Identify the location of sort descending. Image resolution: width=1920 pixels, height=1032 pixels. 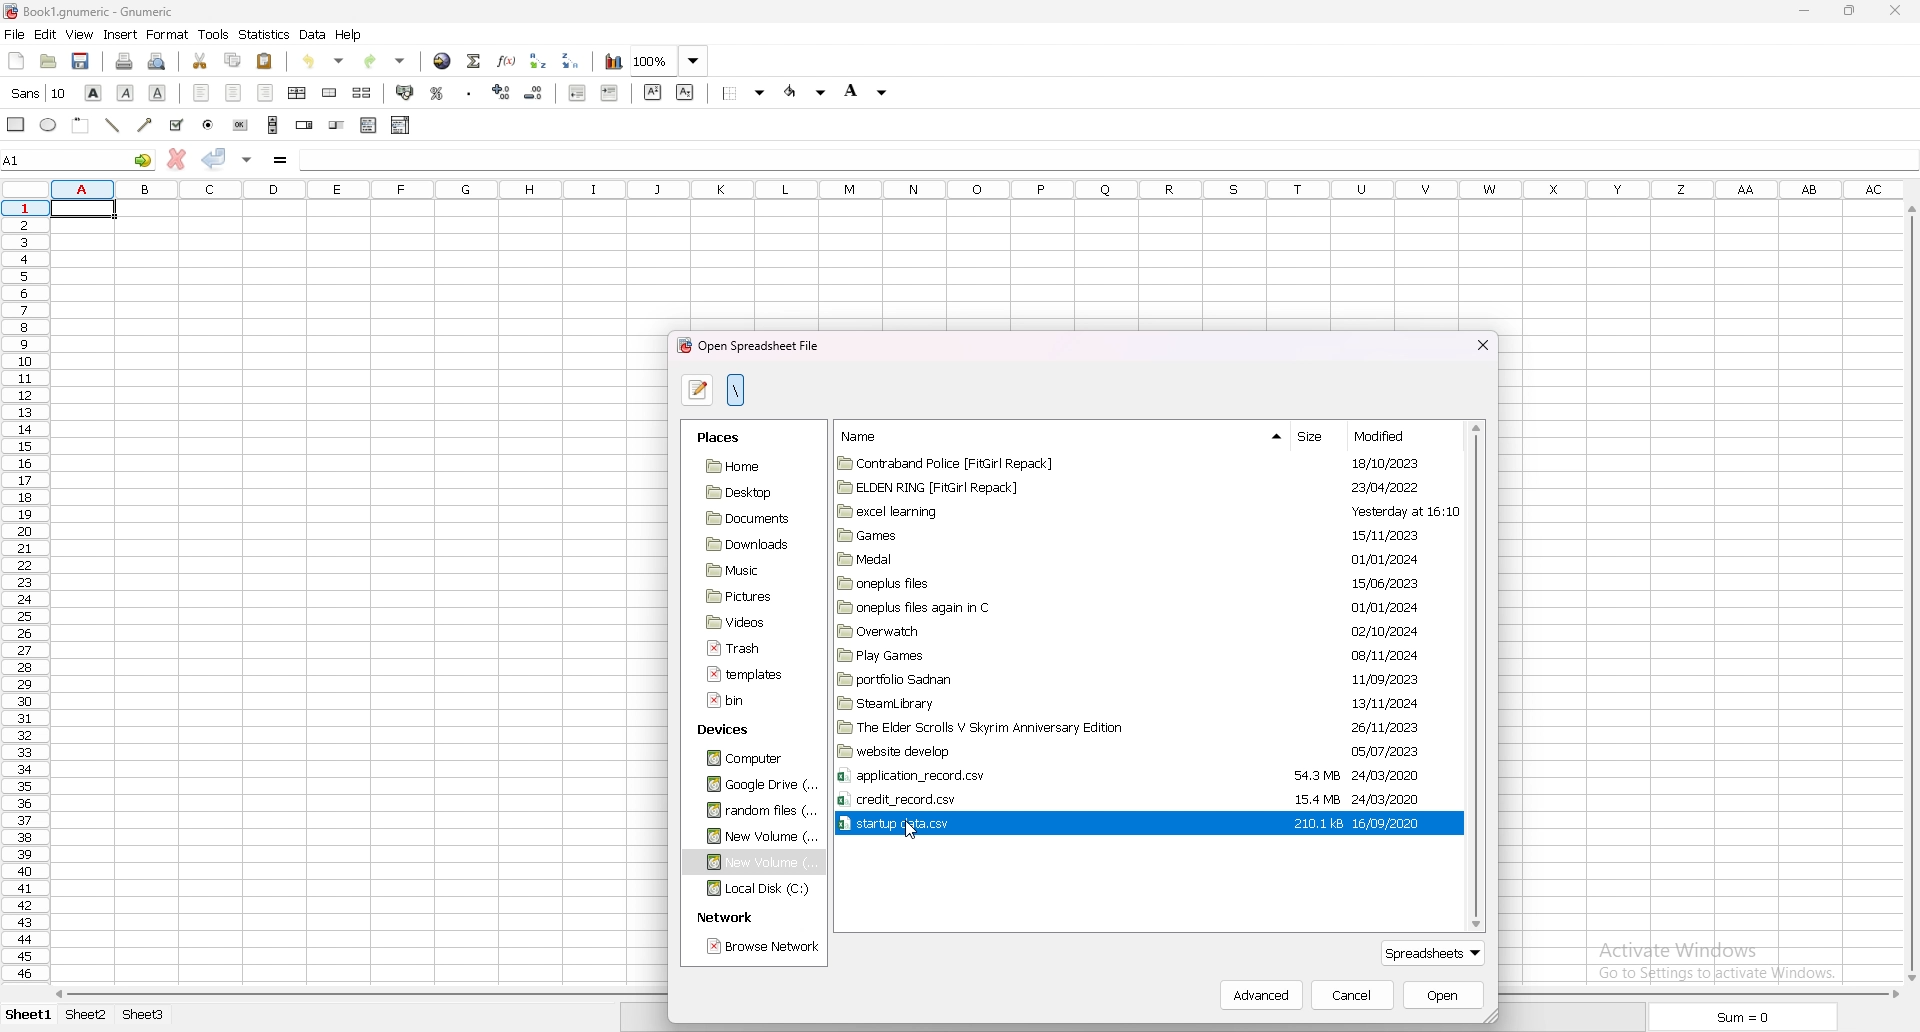
(572, 59).